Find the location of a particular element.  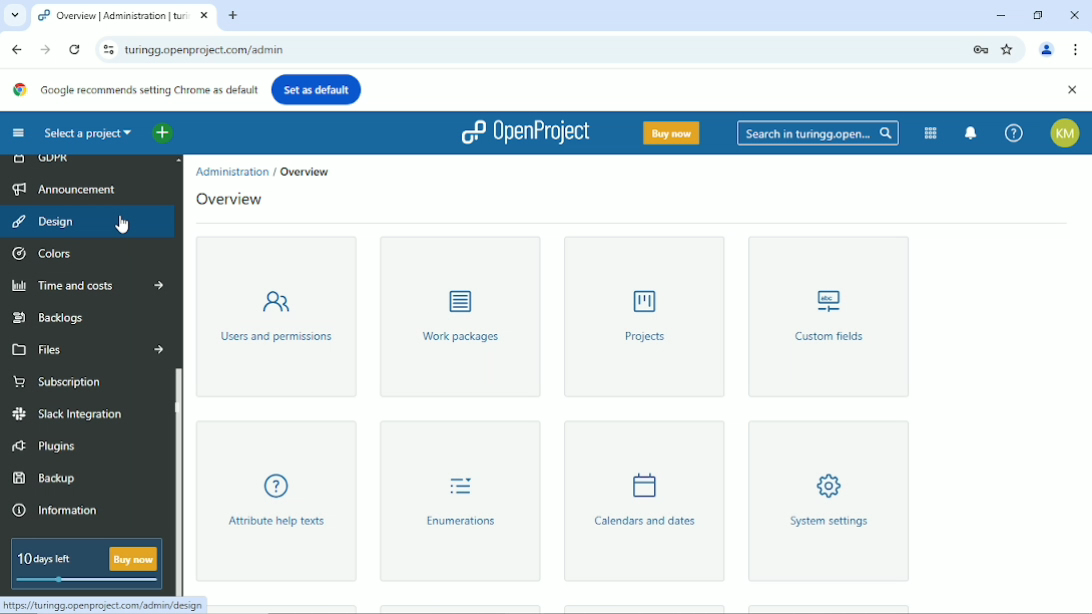

Open quick add menu is located at coordinates (162, 134).